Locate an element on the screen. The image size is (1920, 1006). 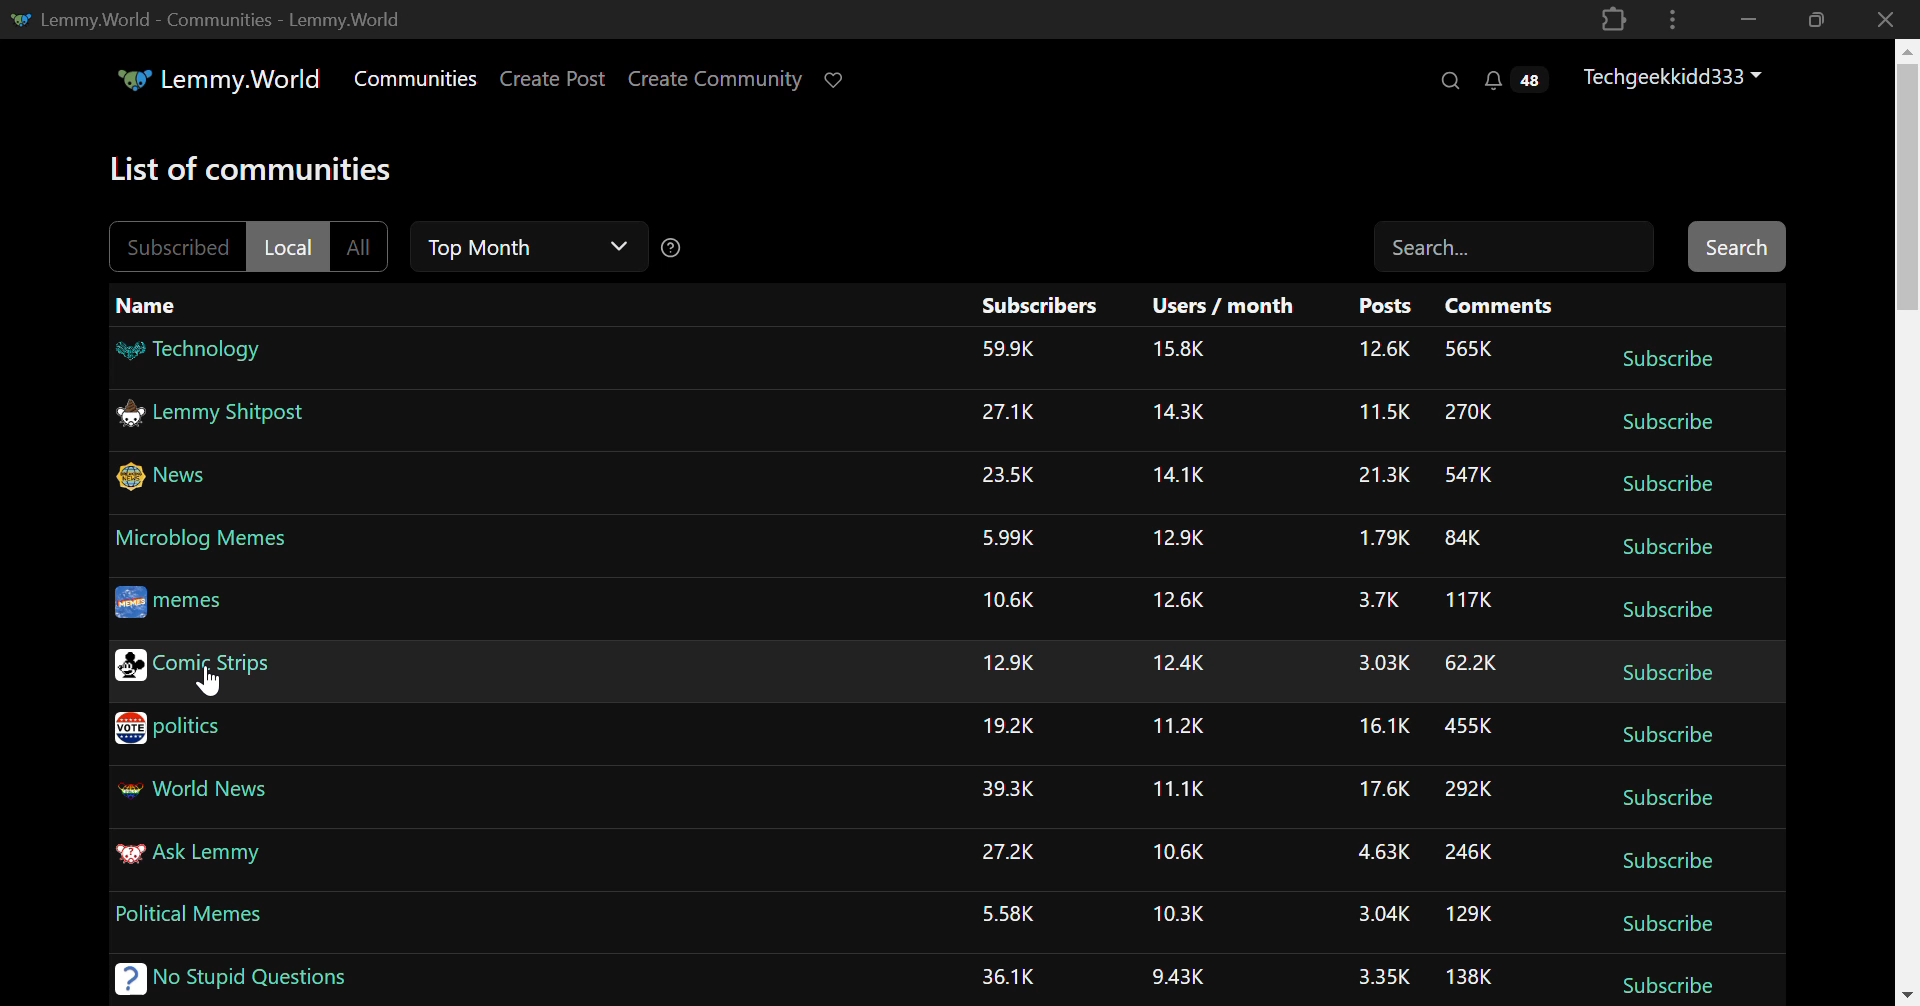
5.99K is located at coordinates (1010, 537).